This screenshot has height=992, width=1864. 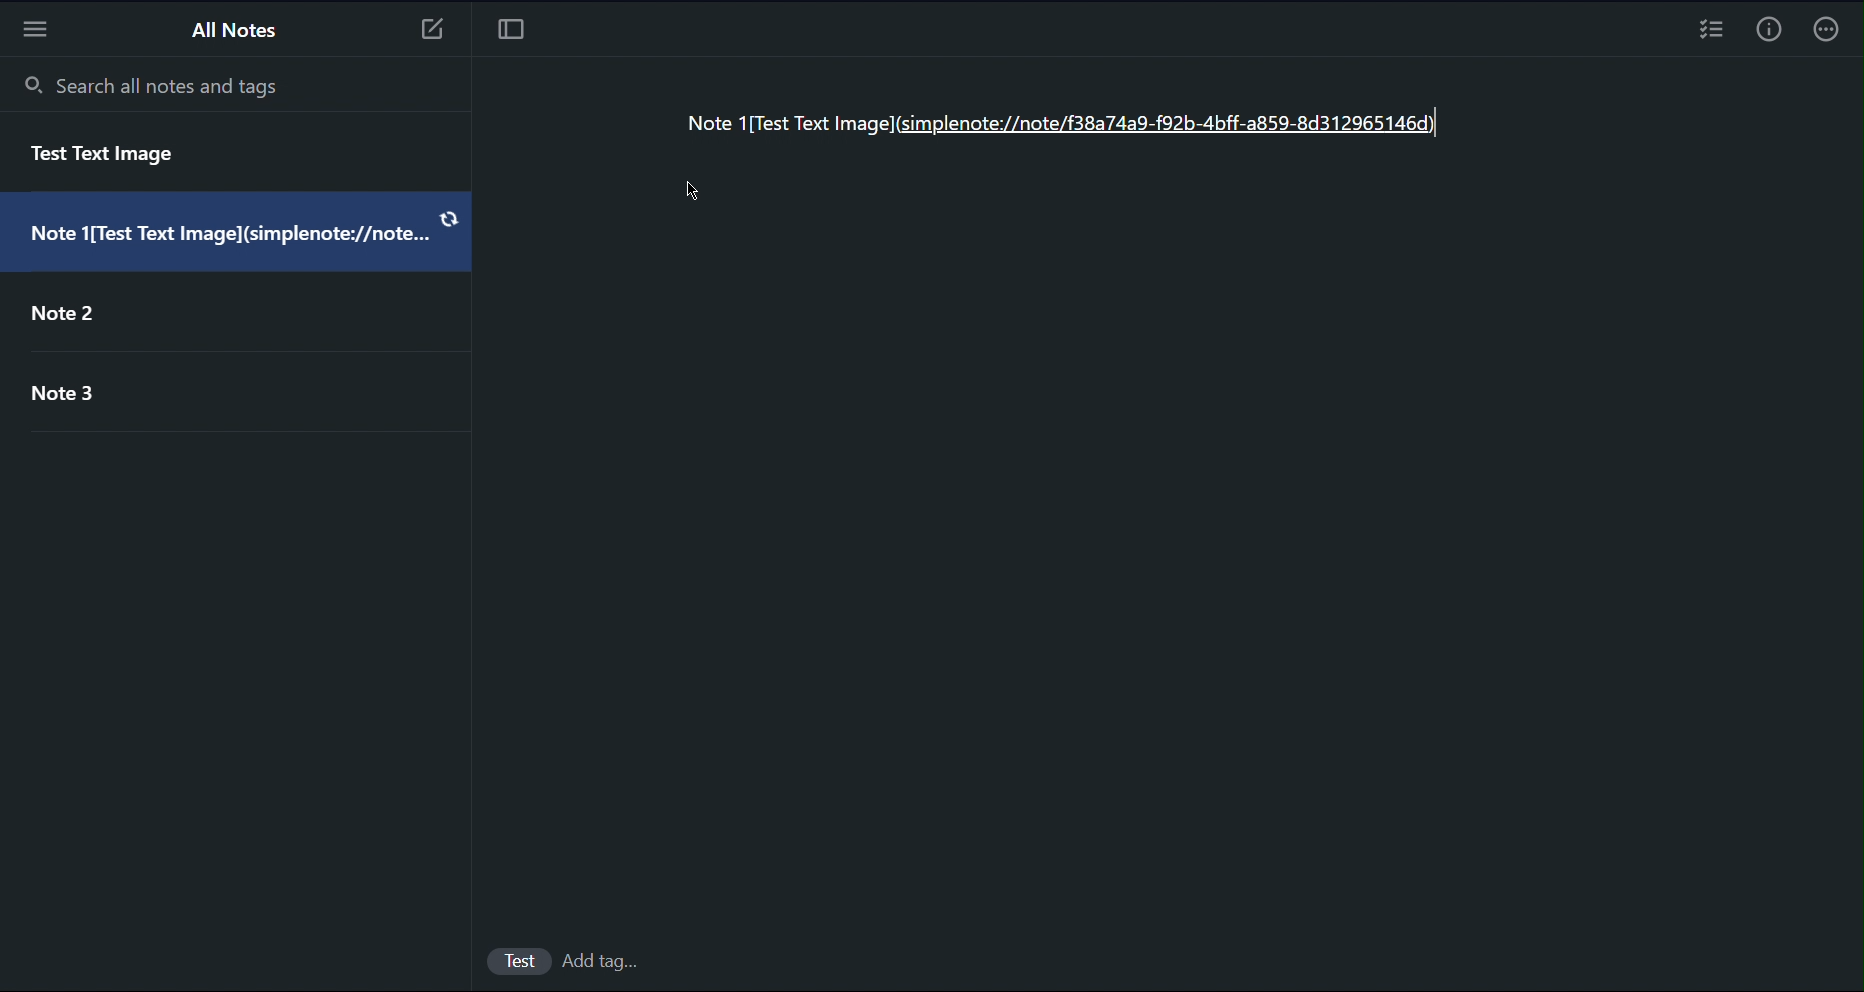 What do you see at coordinates (241, 239) in the screenshot?
I see `3Note 1[Test Text Image](simplenote://note... ` at bounding box center [241, 239].